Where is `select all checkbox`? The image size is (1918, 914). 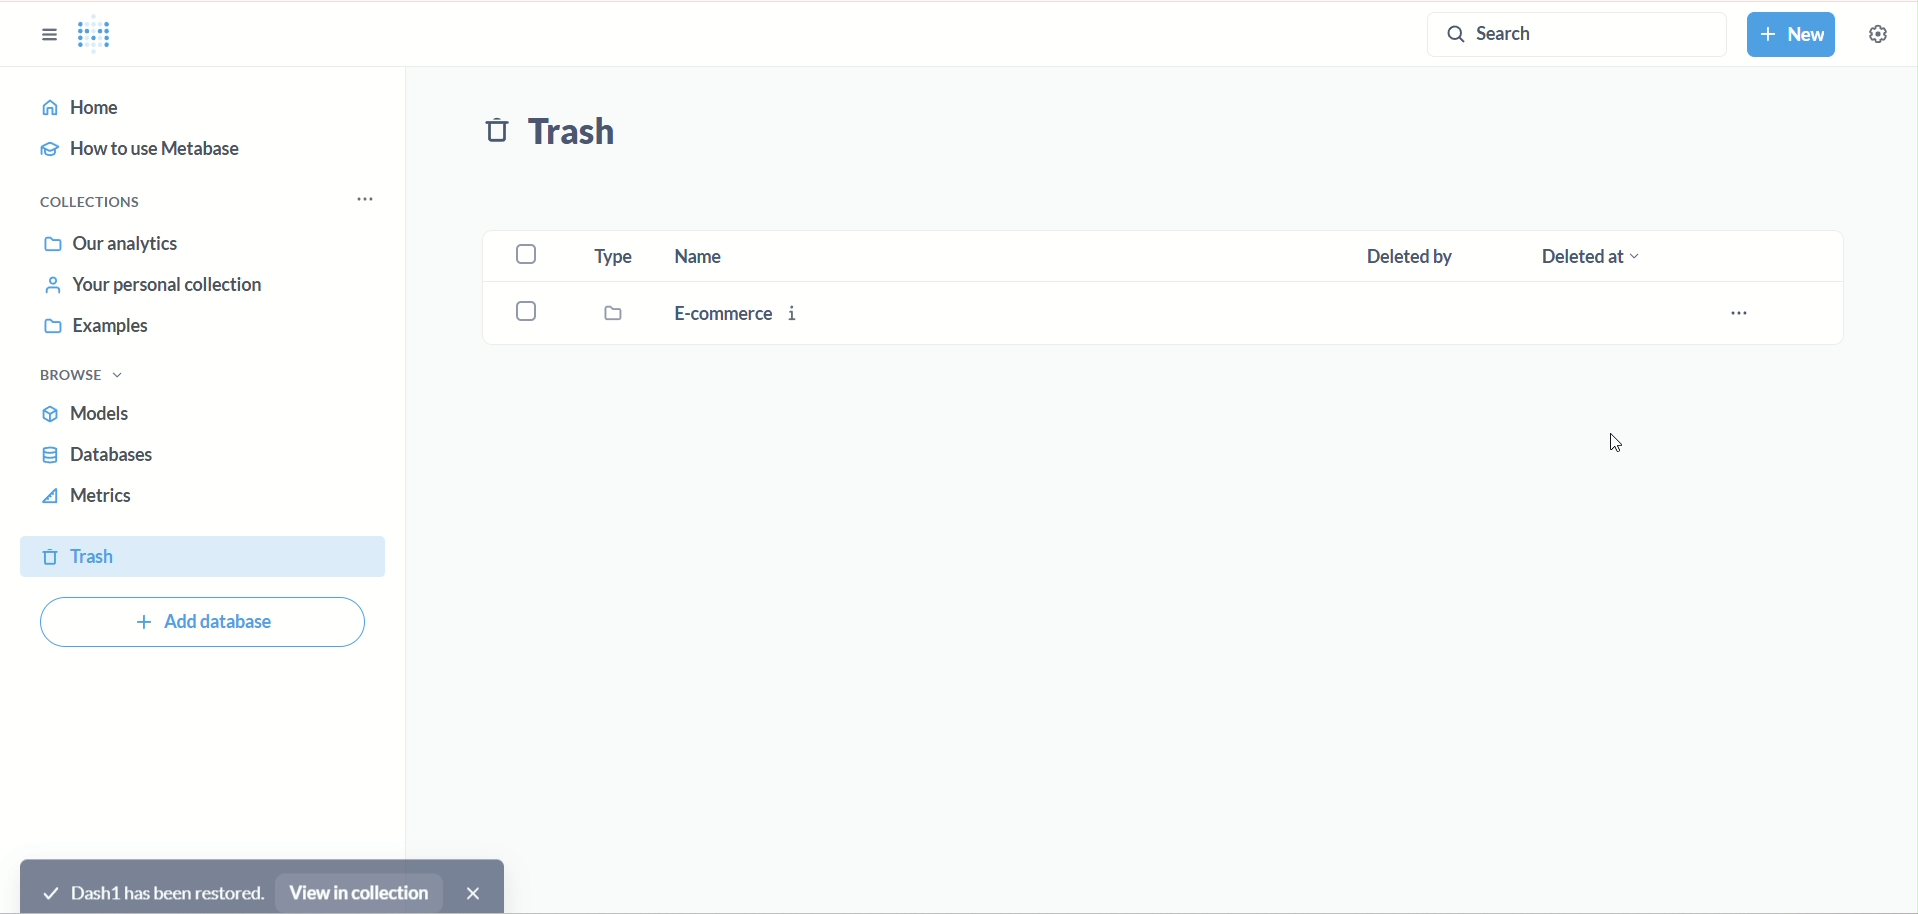
select all checkbox is located at coordinates (531, 253).